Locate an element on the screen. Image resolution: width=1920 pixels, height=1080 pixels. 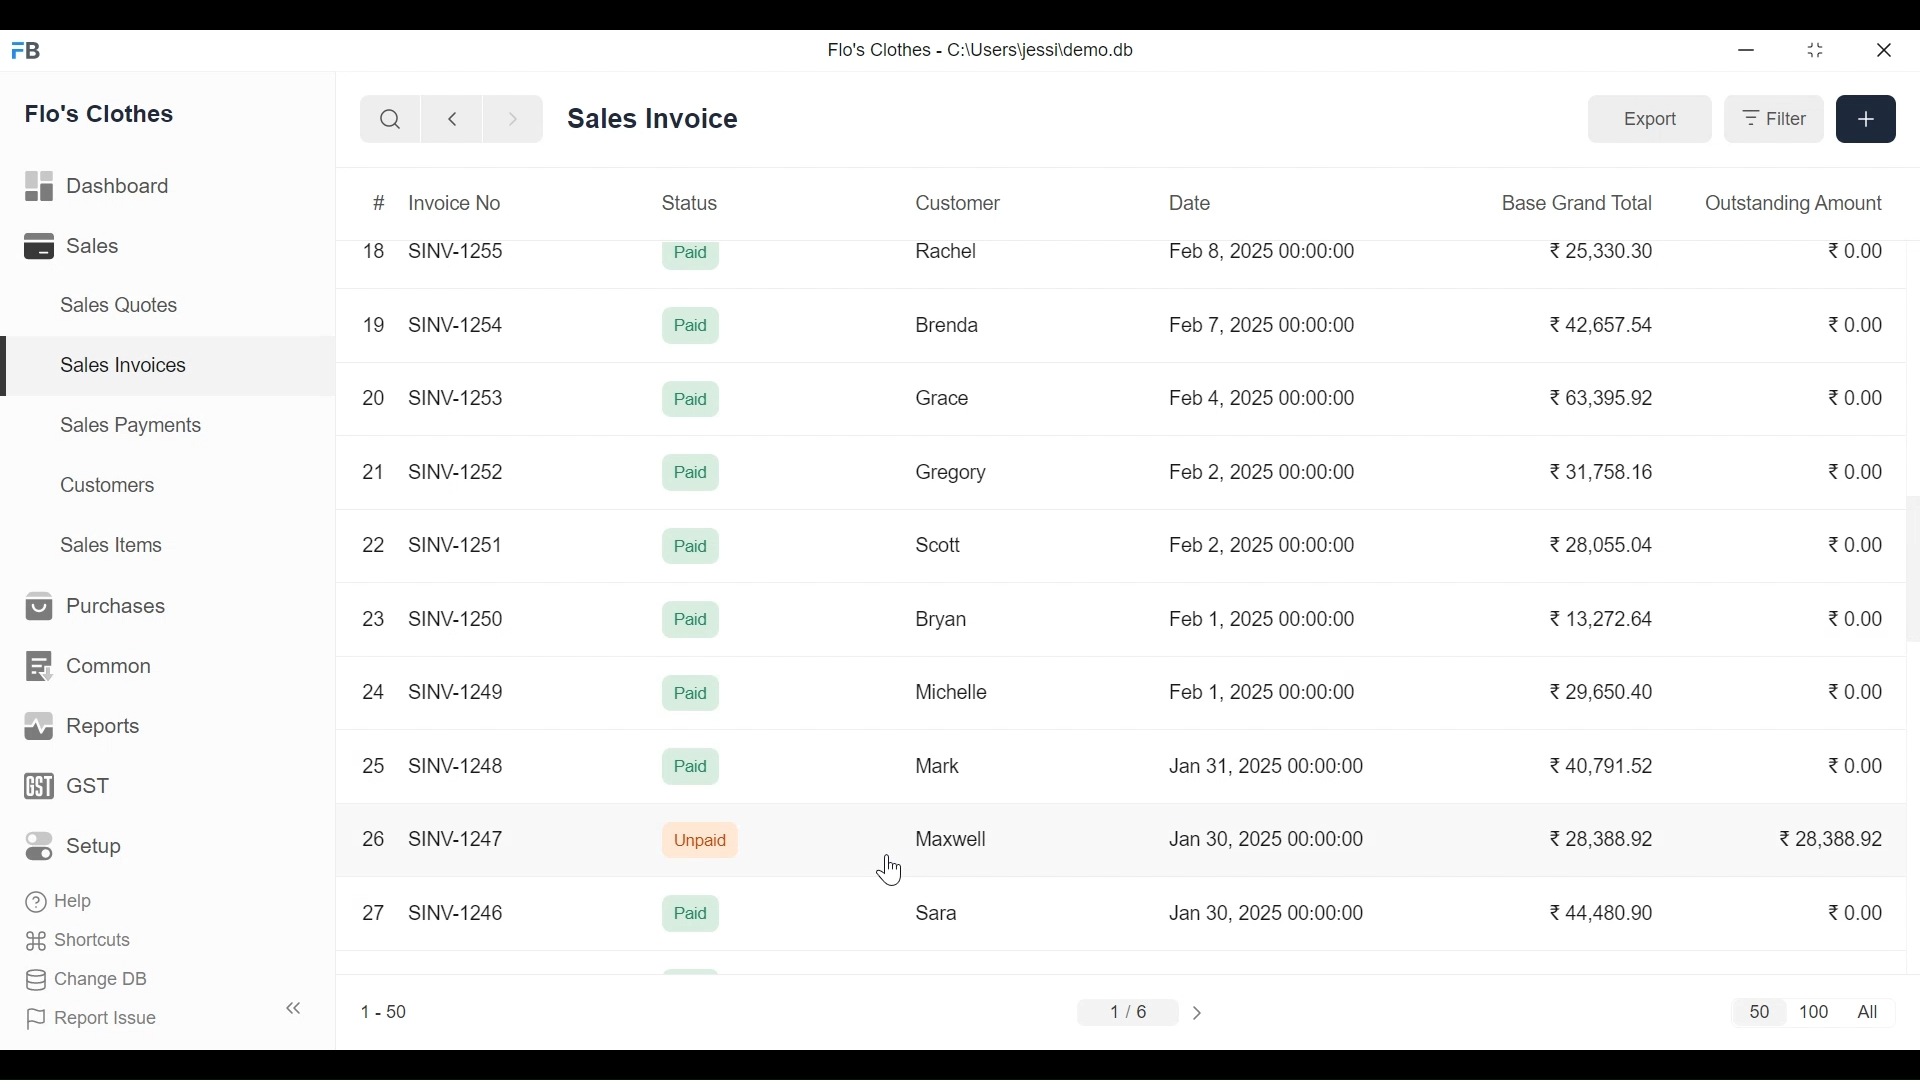
Paid is located at coordinates (692, 694).